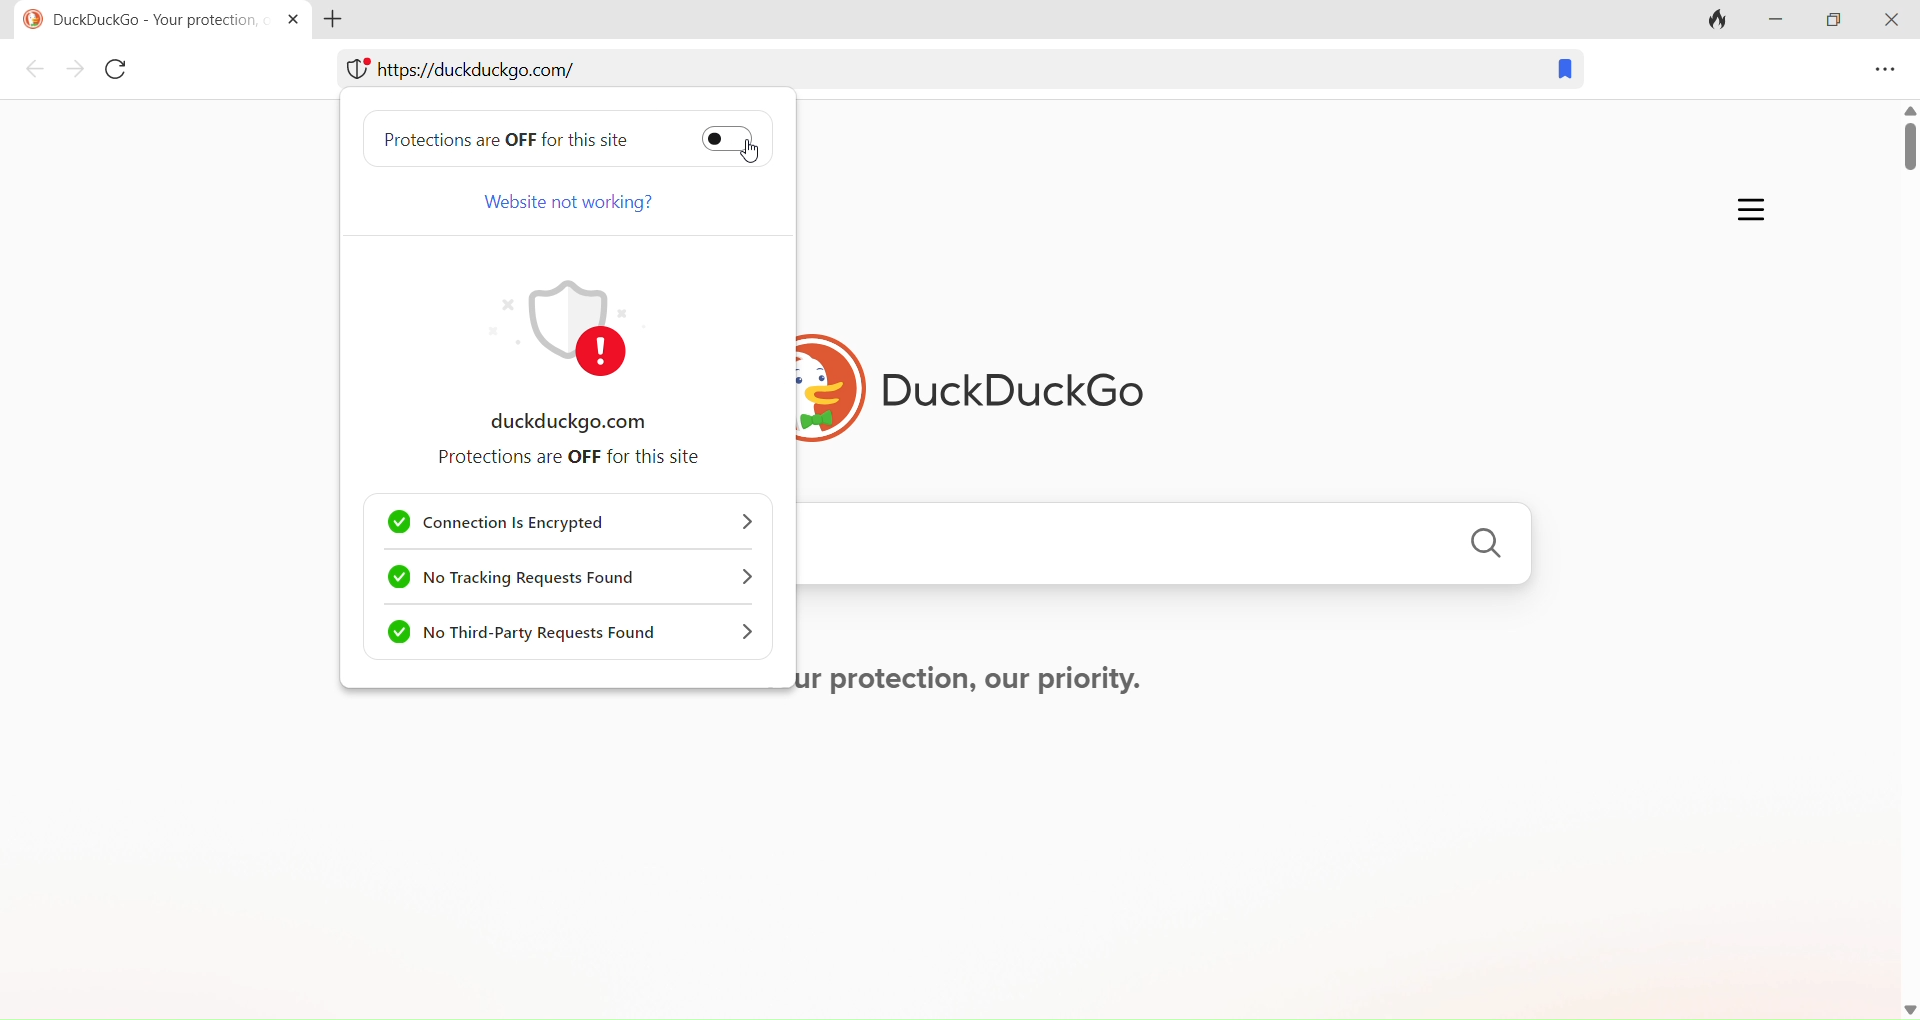 Image resolution: width=1920 pixels, height=1020 pixels. I want to click on Your protection, our priority, so click(1025, 680).